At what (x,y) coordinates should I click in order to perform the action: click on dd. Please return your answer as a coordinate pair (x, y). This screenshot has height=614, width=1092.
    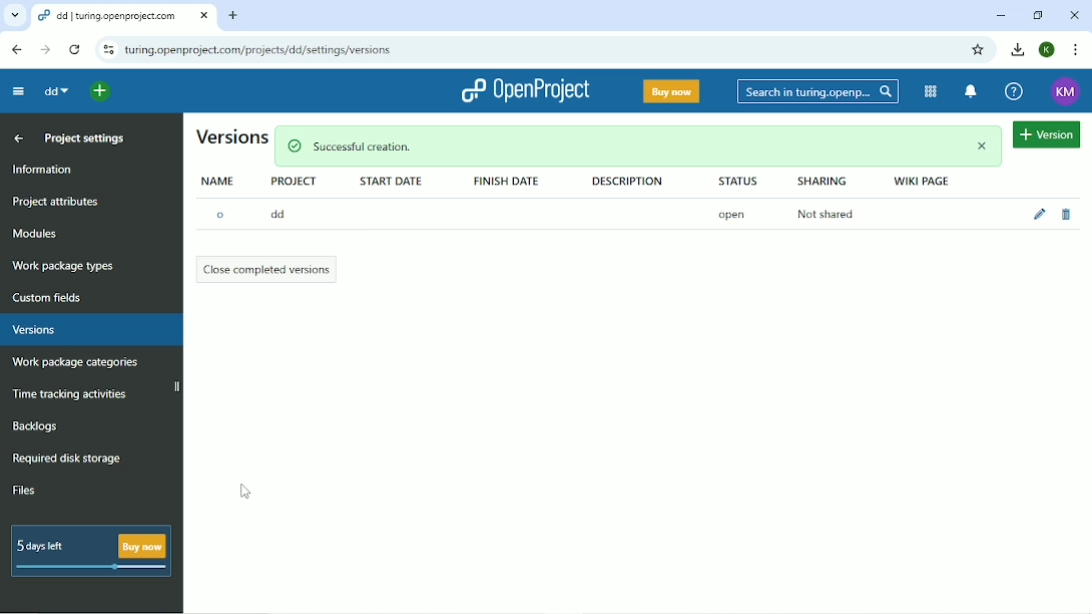
    Looking at the image, I should click on (57, 90).